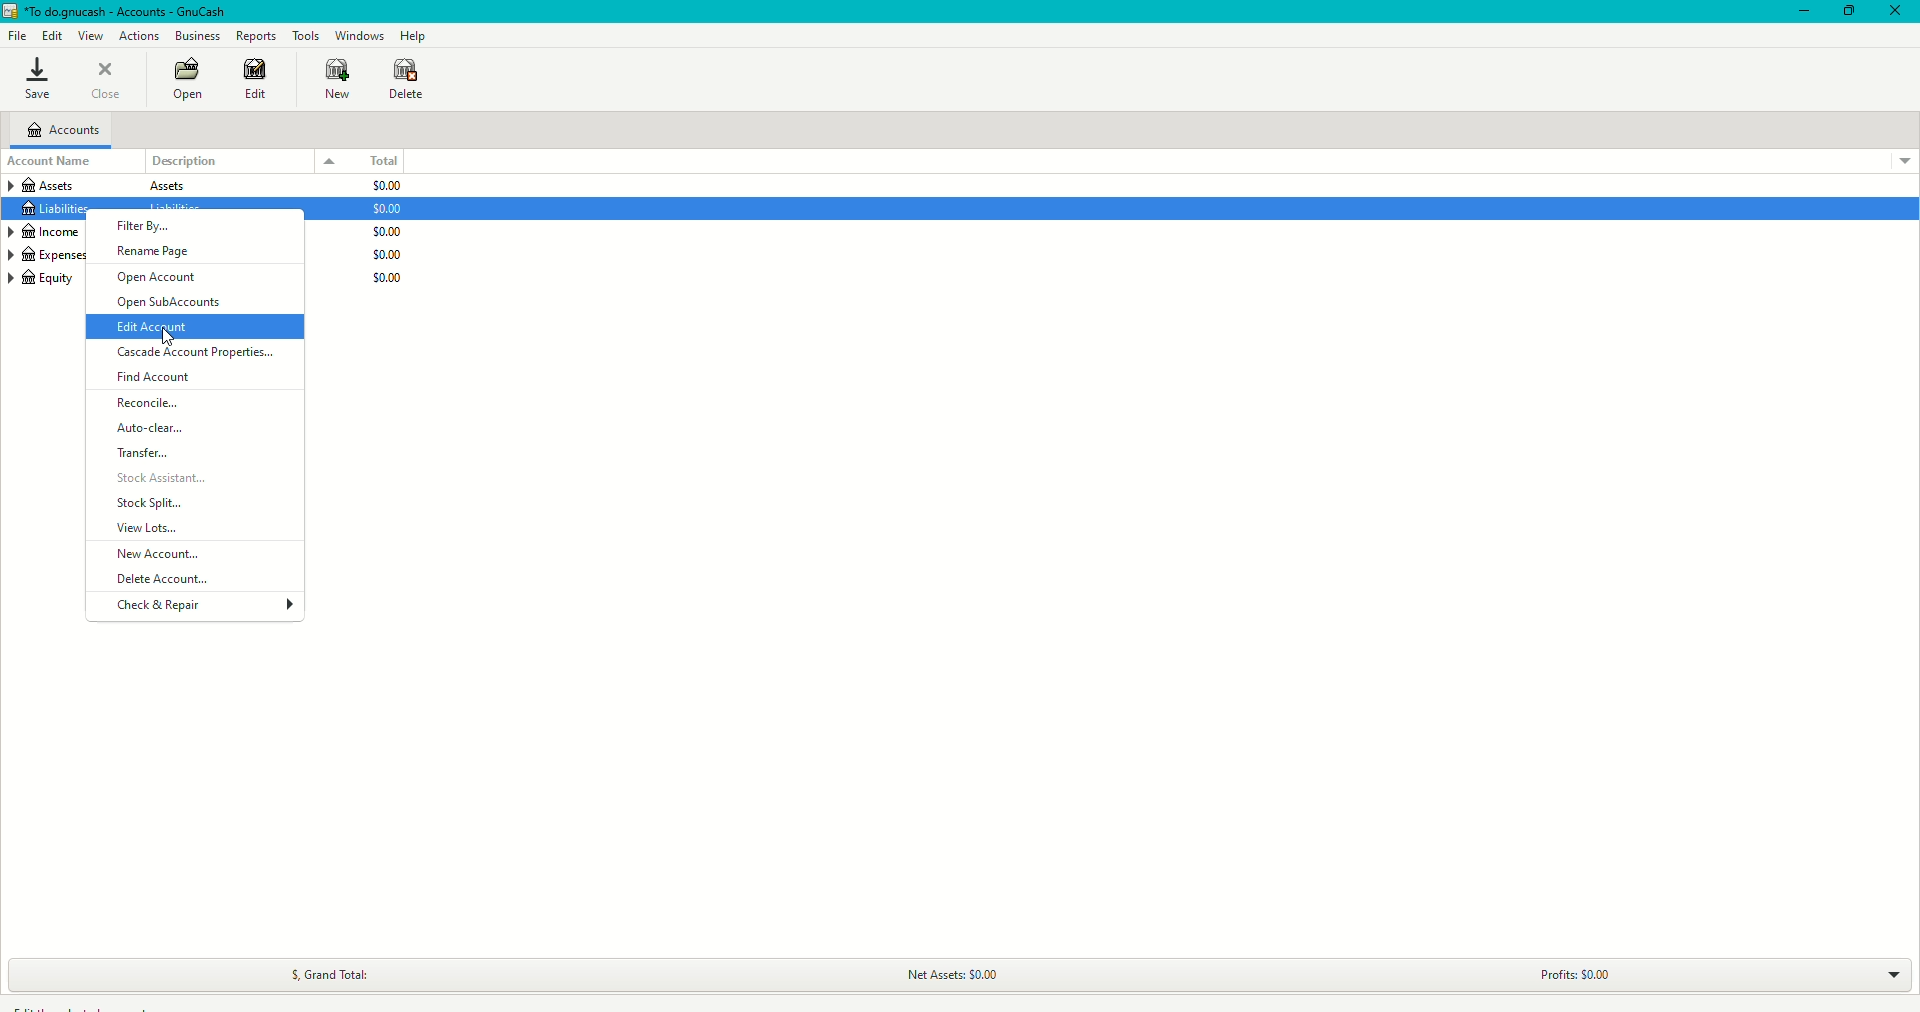 This screenshot has height=1012, width=1920. What do you see at coordinates (168, 334) in the screenshot?
I see `cursor` at bounding box center [168, 334].